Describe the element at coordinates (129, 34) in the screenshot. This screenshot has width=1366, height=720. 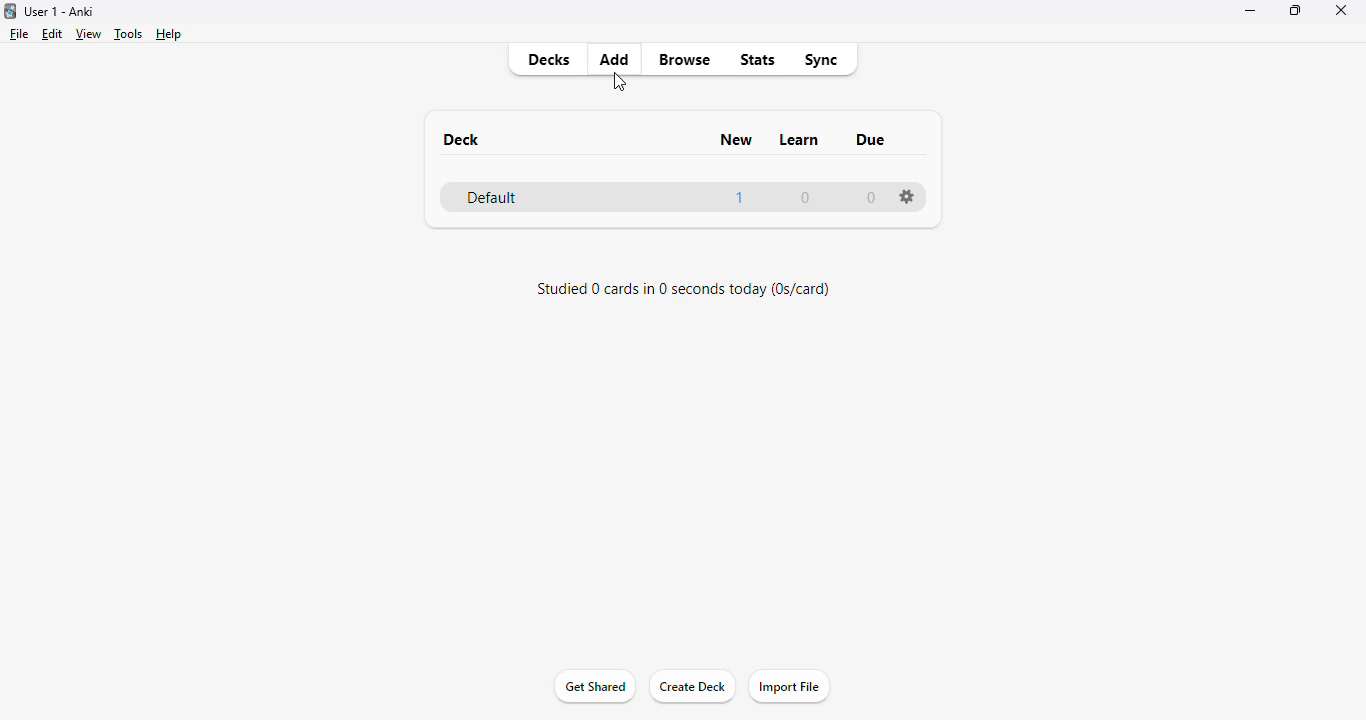
I see `tools` at that location.